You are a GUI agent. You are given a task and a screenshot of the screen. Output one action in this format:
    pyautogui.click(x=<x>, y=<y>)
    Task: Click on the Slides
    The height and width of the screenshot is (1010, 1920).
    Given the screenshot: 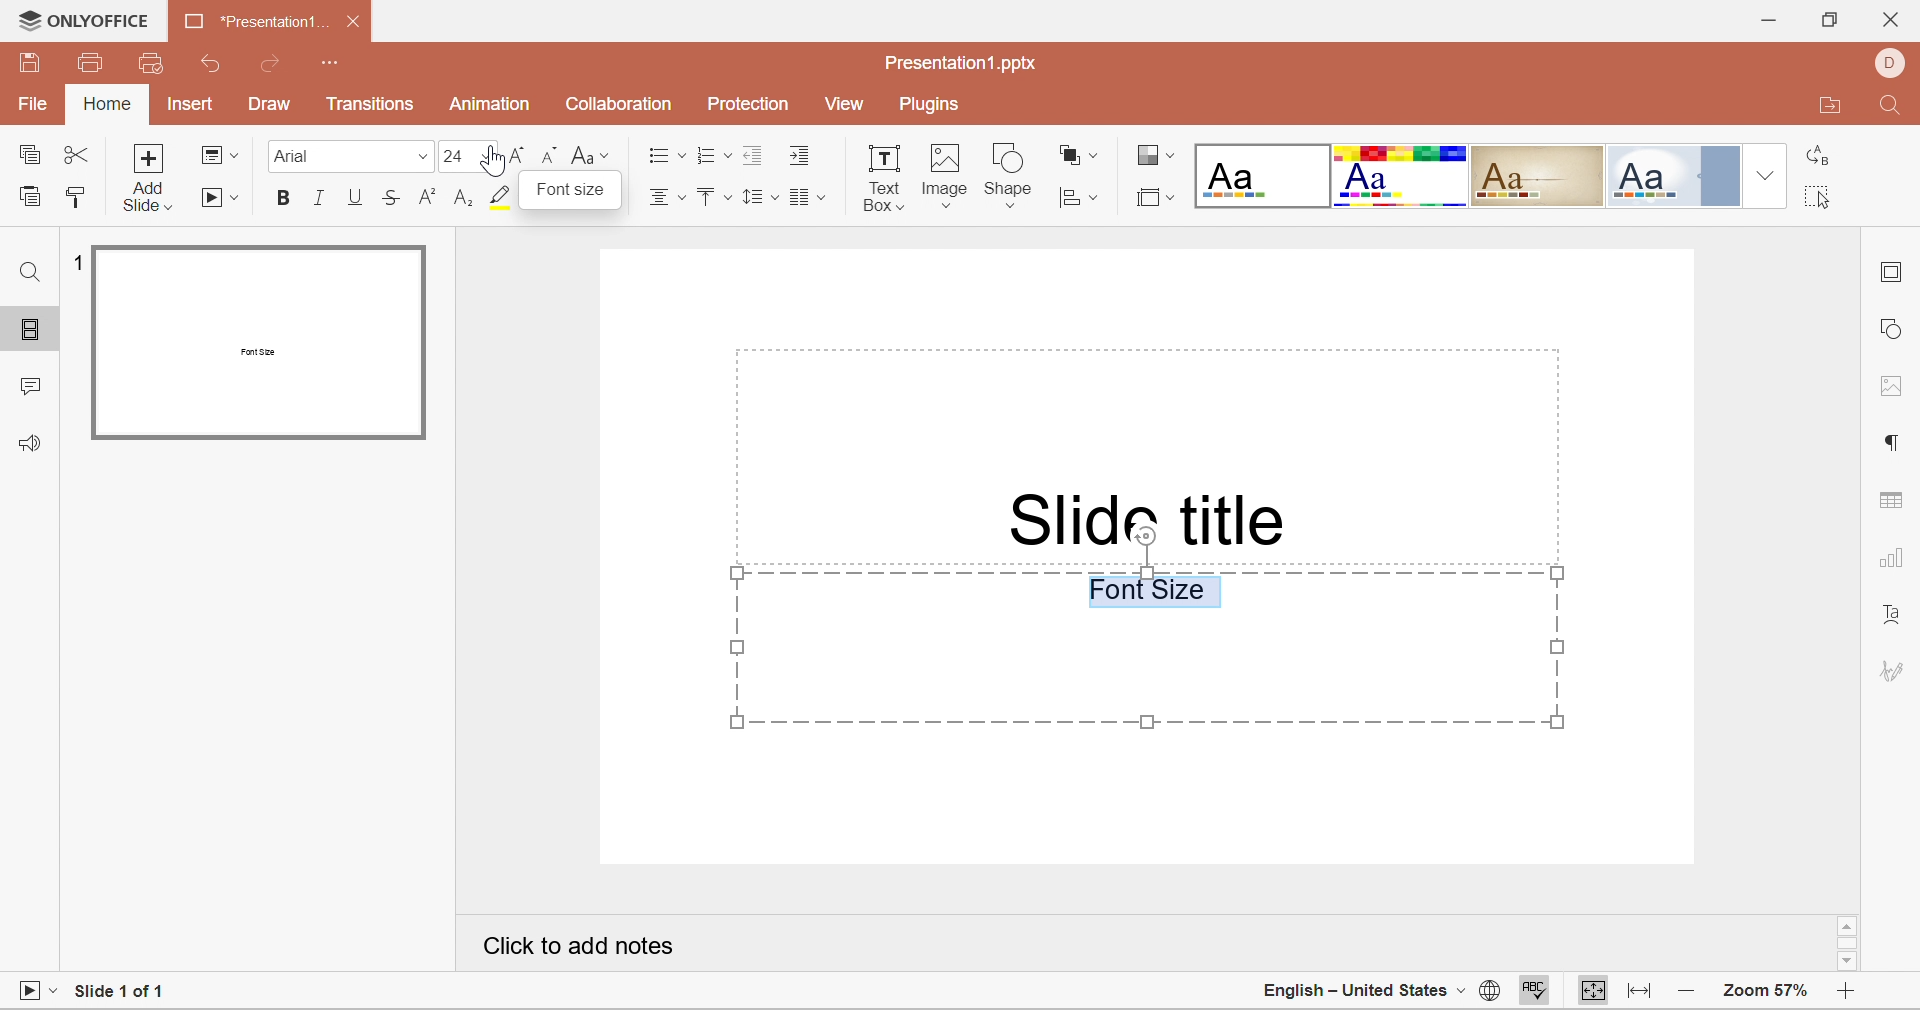 What is the action you would take?
    pyautogui.click(x=33, y=331)
    